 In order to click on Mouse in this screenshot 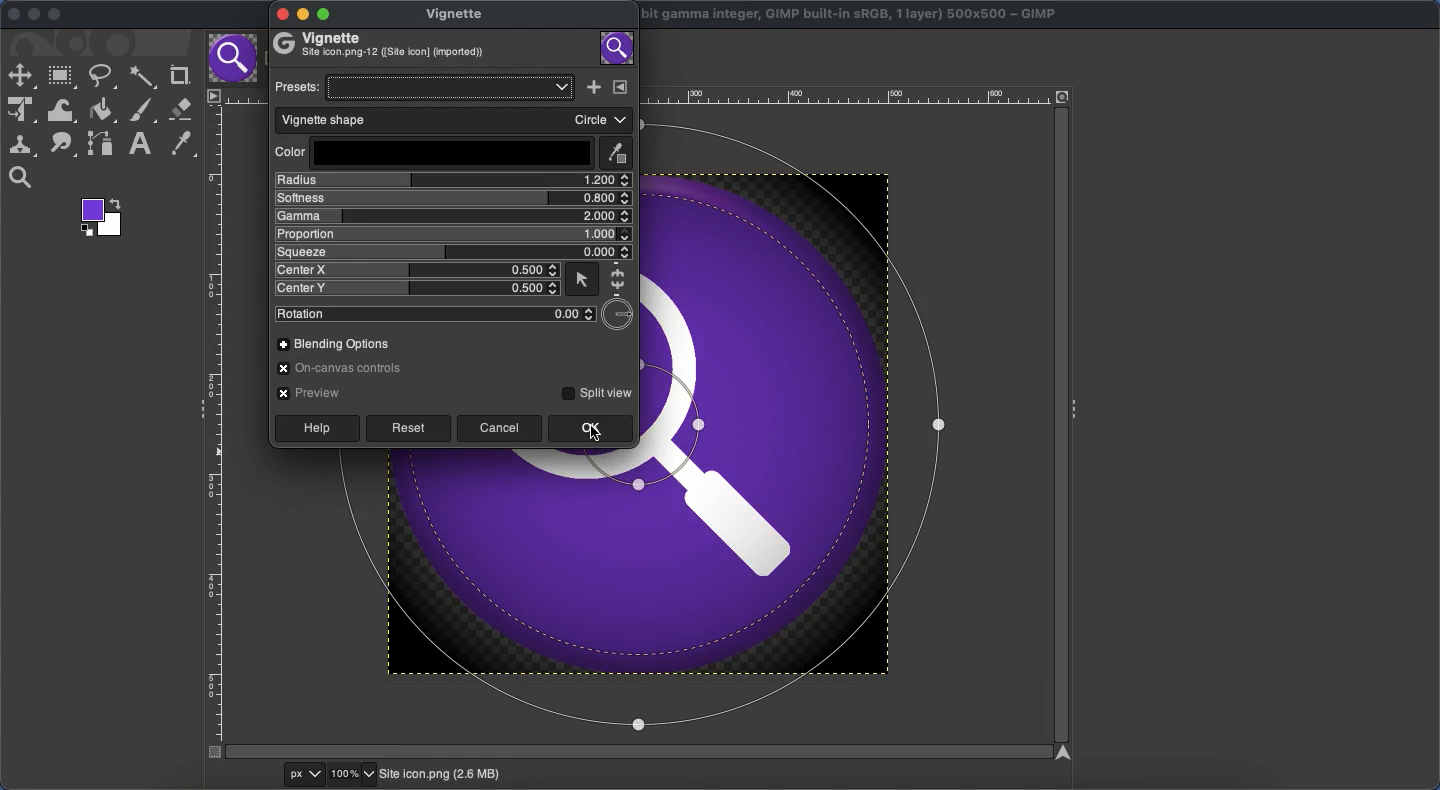, I will do `click(581, 279)`.